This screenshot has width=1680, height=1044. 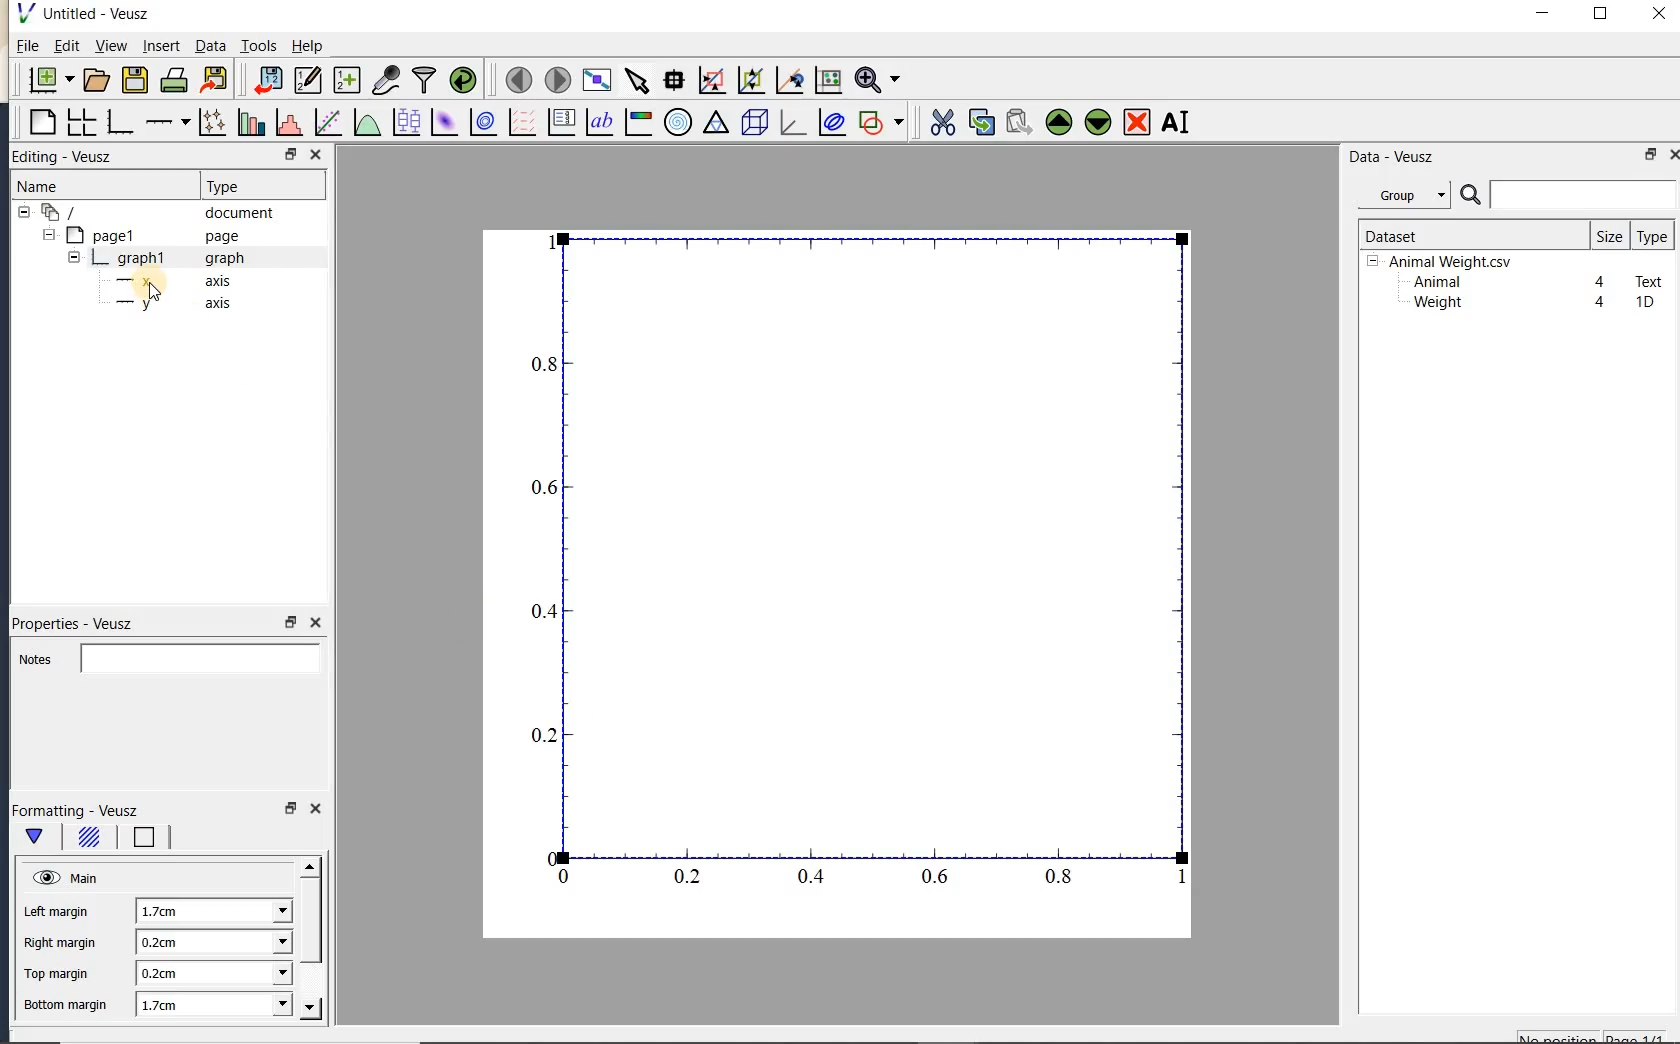 What do you see at coordinates (347, 78) in the screenshot?
I see `create new datasets` at bounding box center [347, 78].